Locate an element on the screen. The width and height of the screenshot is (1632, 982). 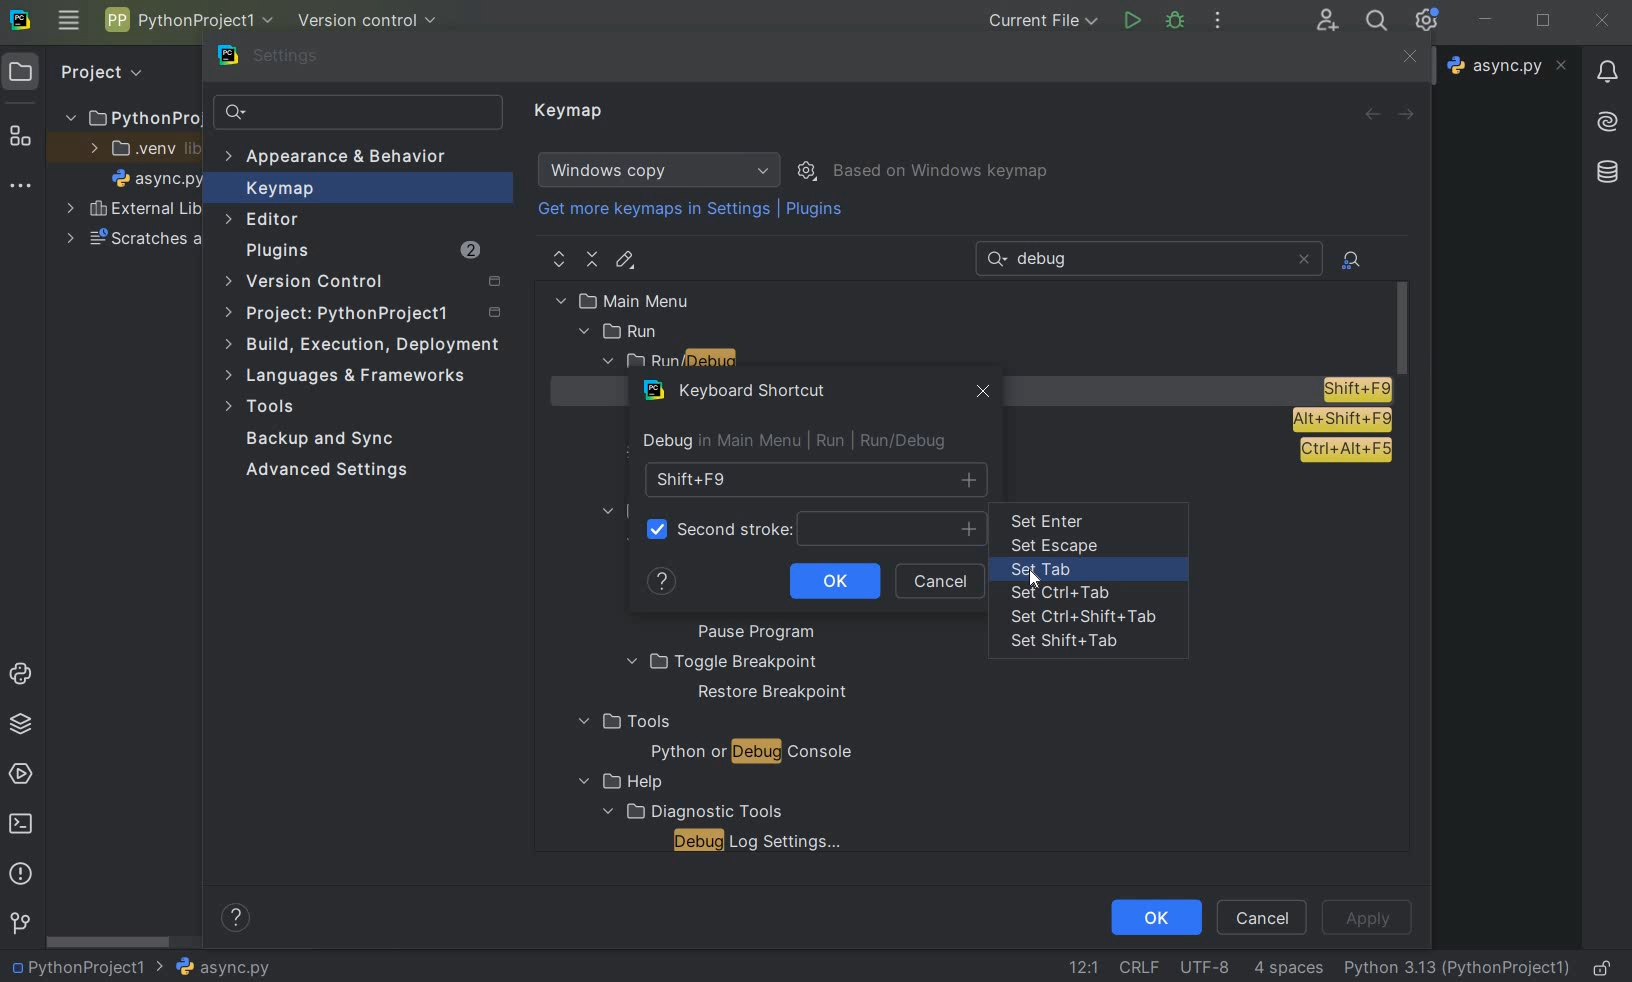
make file readable only is located at coordinates (1604, 966).